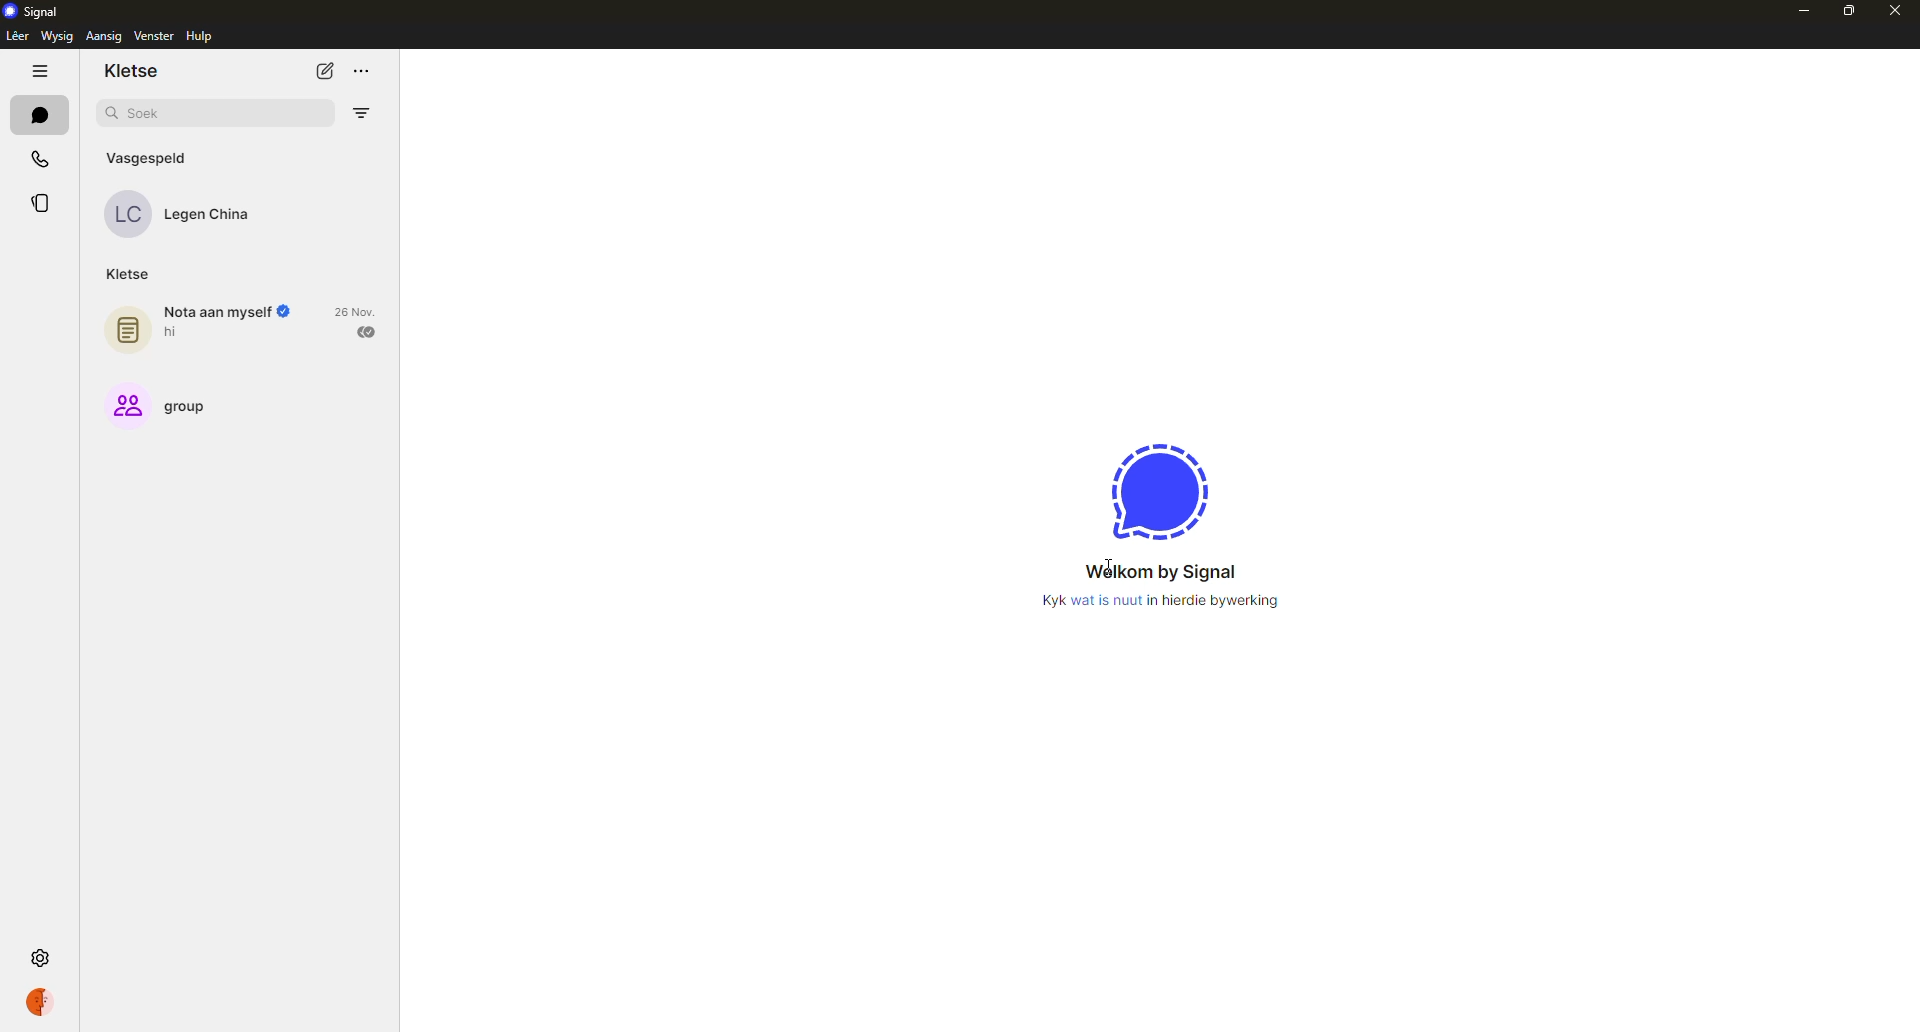 This screenshot has height=1032, width=1920. Describe the element at coordinates (1800, 12) in the screenshot. I see `minimize` at that location.